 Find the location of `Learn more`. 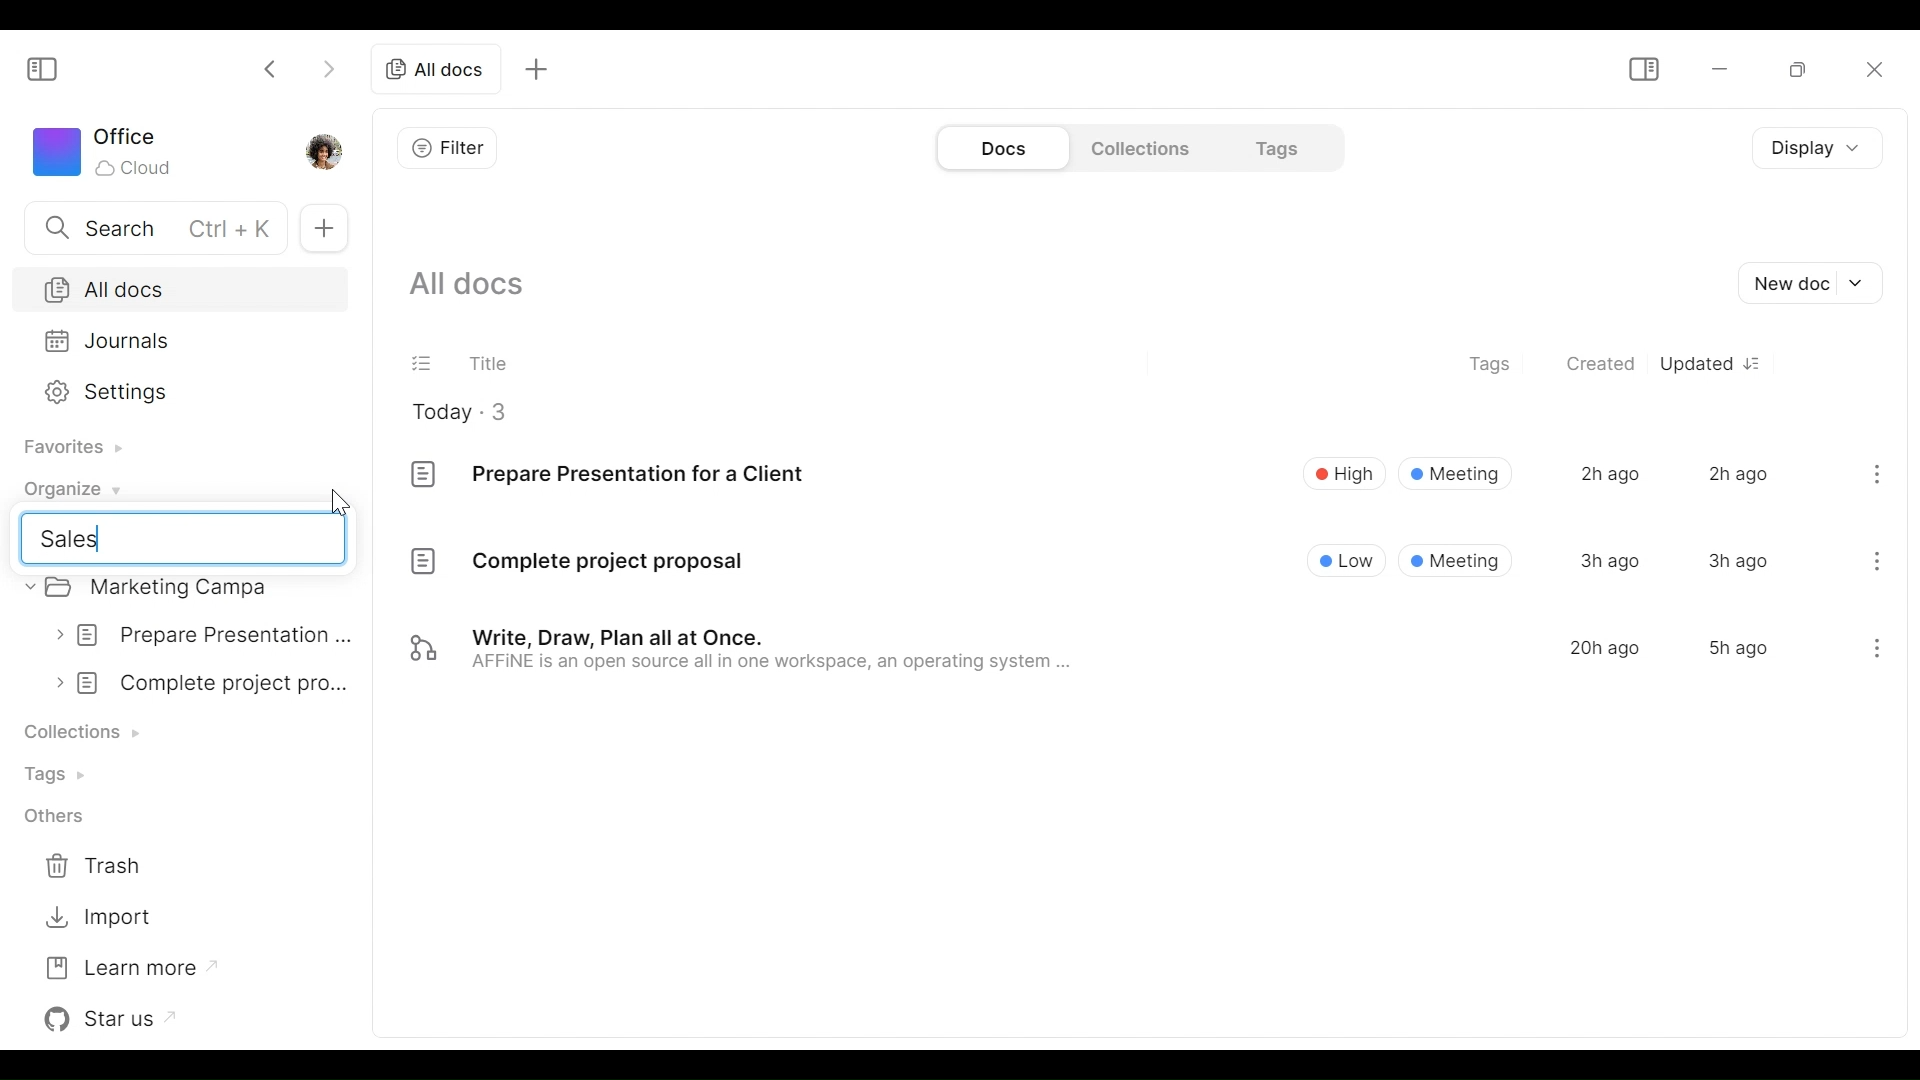

Learn more is located at coordinates (124, 966).